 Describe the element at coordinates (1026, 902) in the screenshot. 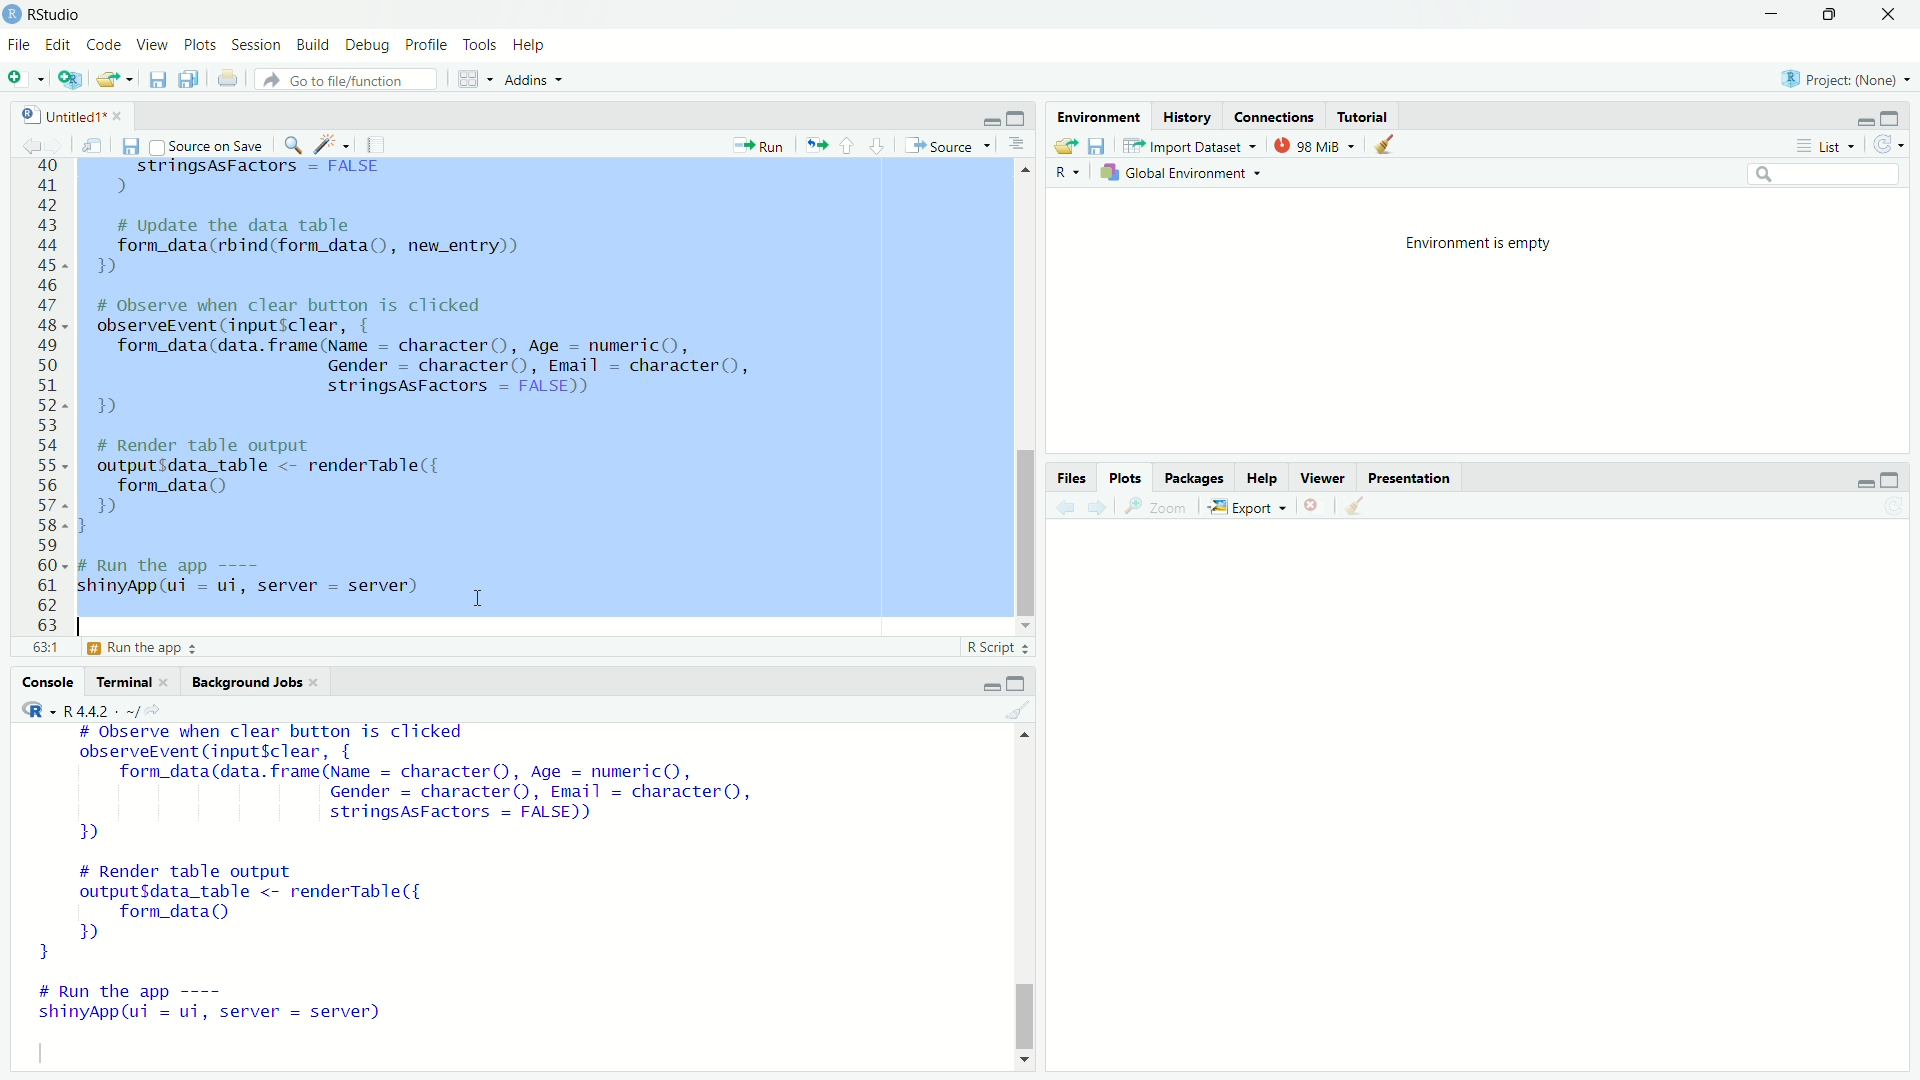

I see `scrollbar` at that location.